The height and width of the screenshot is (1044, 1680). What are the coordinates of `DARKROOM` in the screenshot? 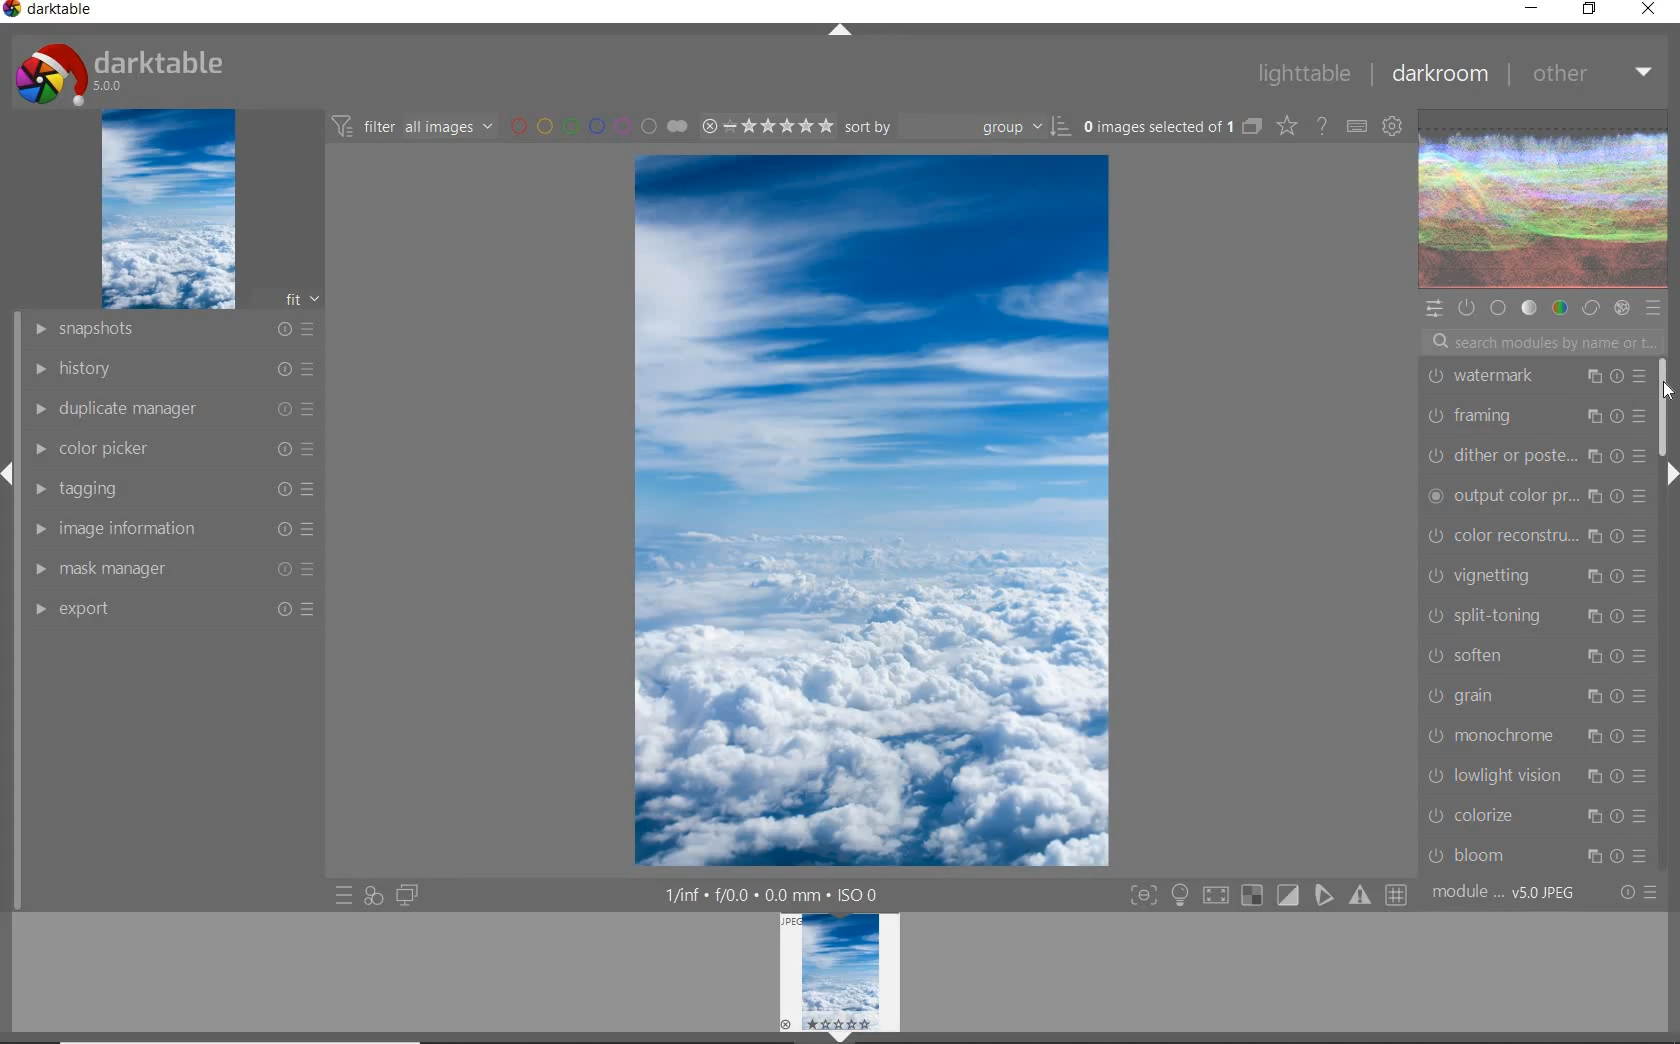 It's located at (1438, 74).